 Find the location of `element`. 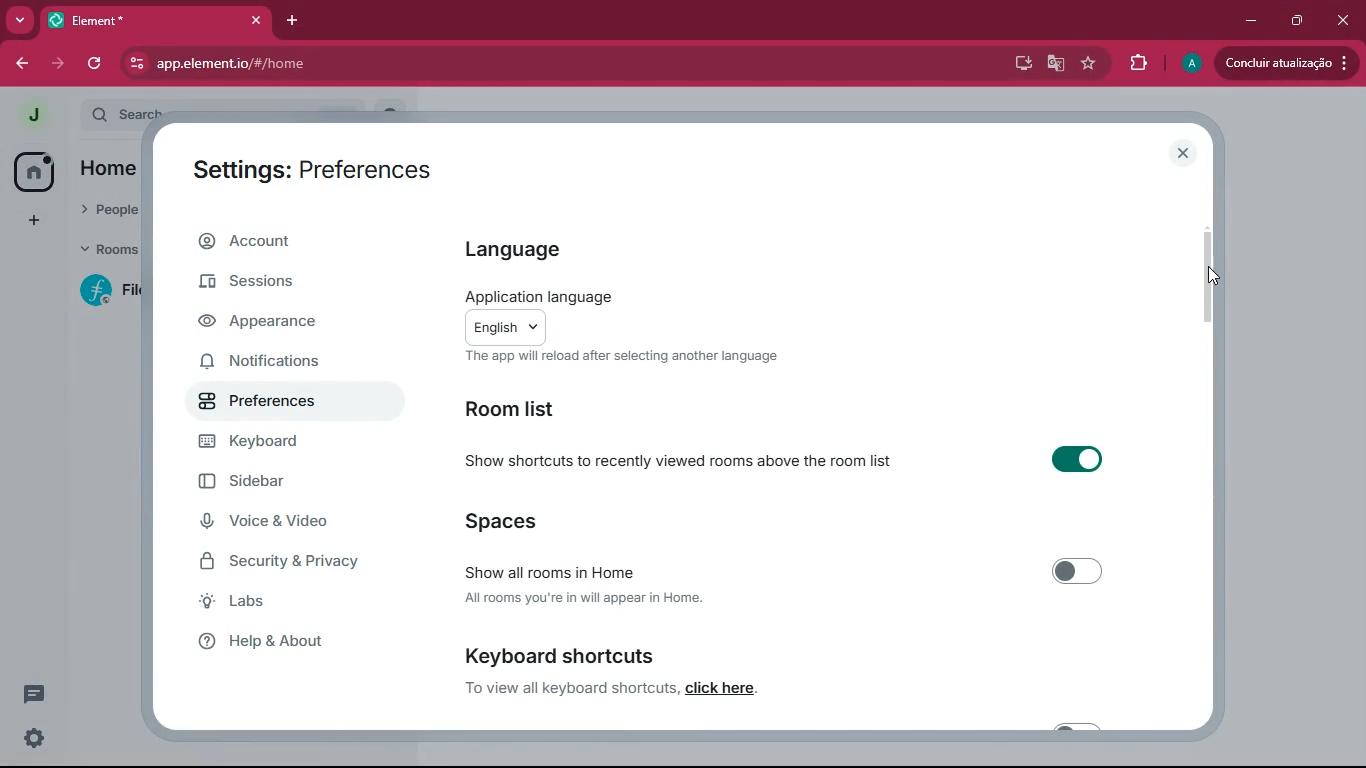

element is located at coordinates (155, 22).